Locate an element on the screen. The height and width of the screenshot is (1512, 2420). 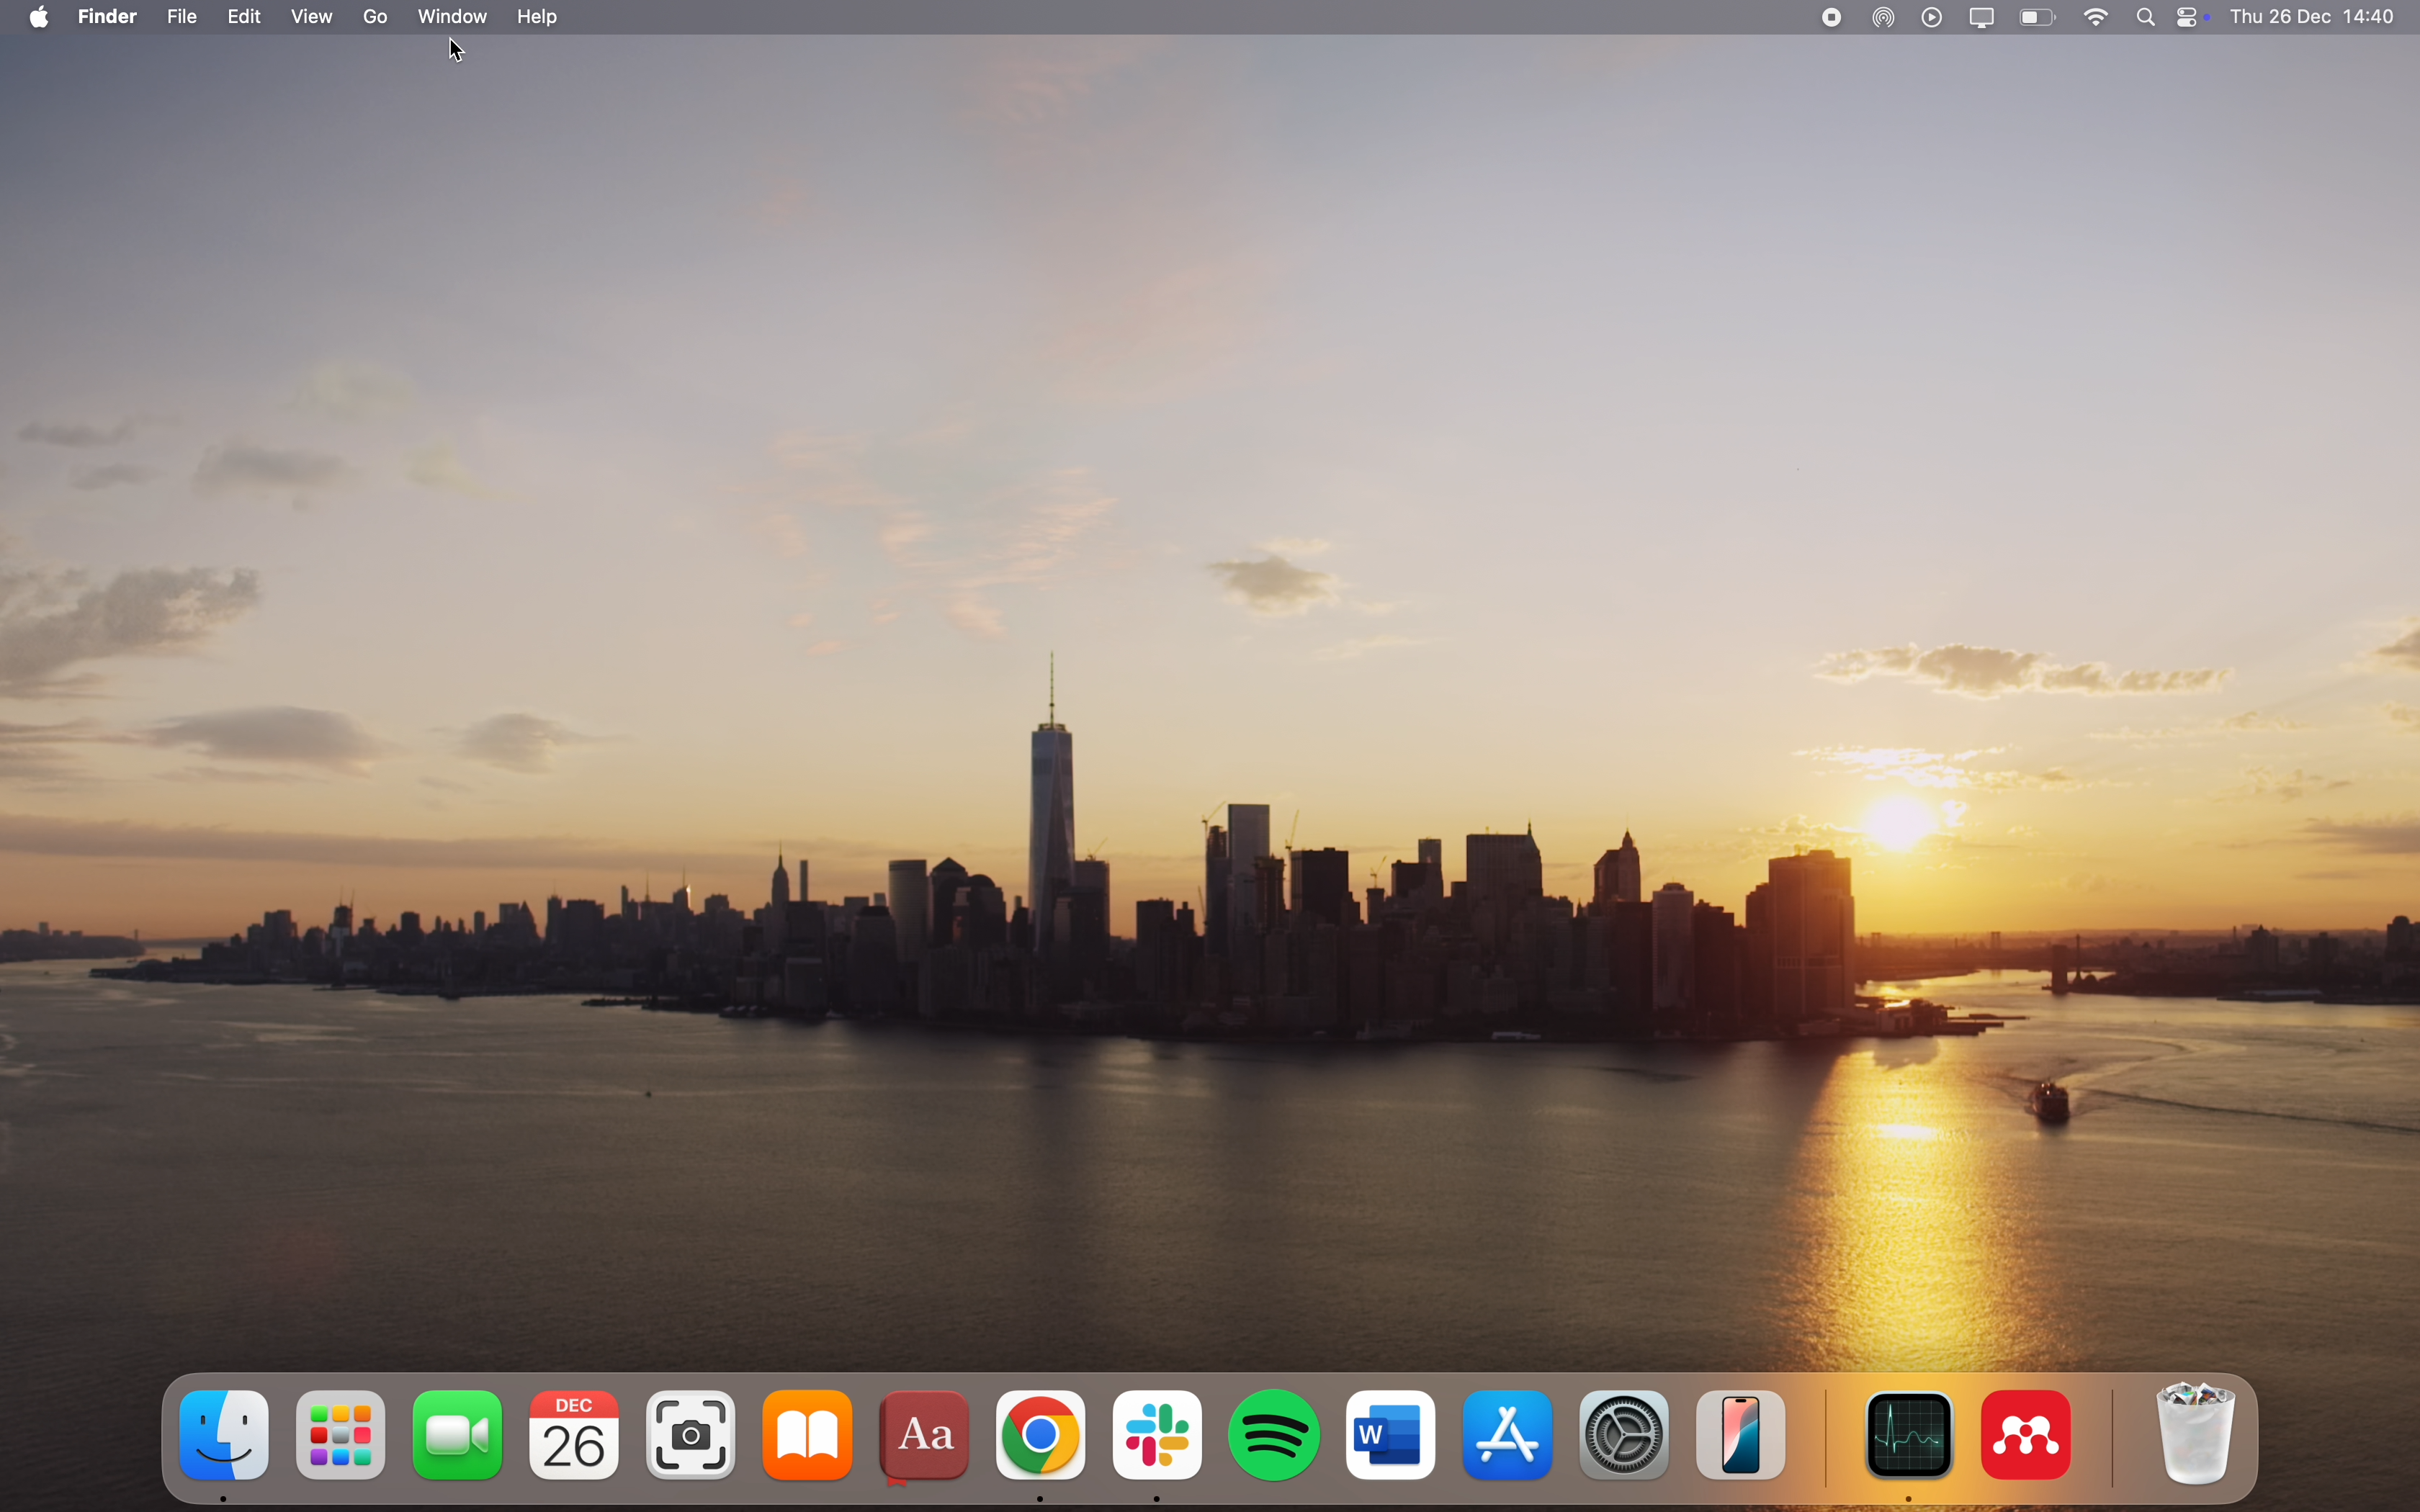
settings is located at coordinates (1620, 1435).